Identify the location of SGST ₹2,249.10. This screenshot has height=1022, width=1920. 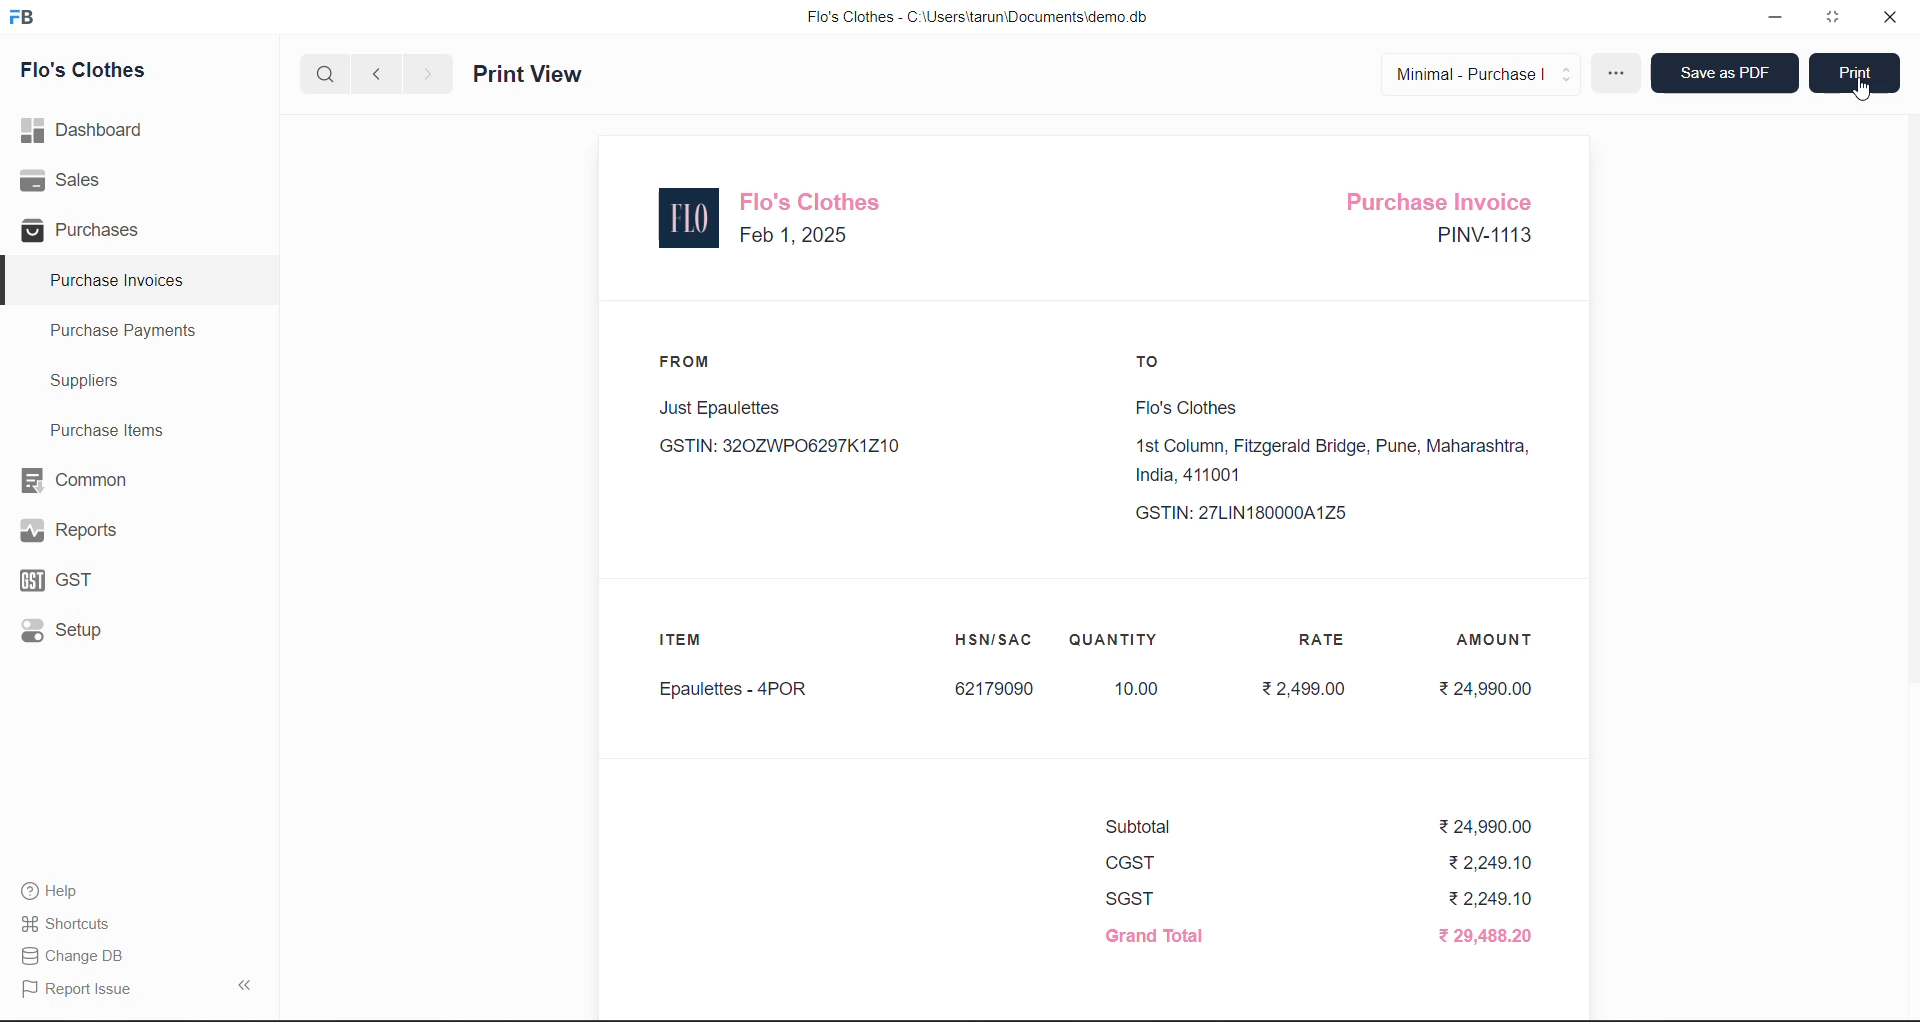
(1313, 901).